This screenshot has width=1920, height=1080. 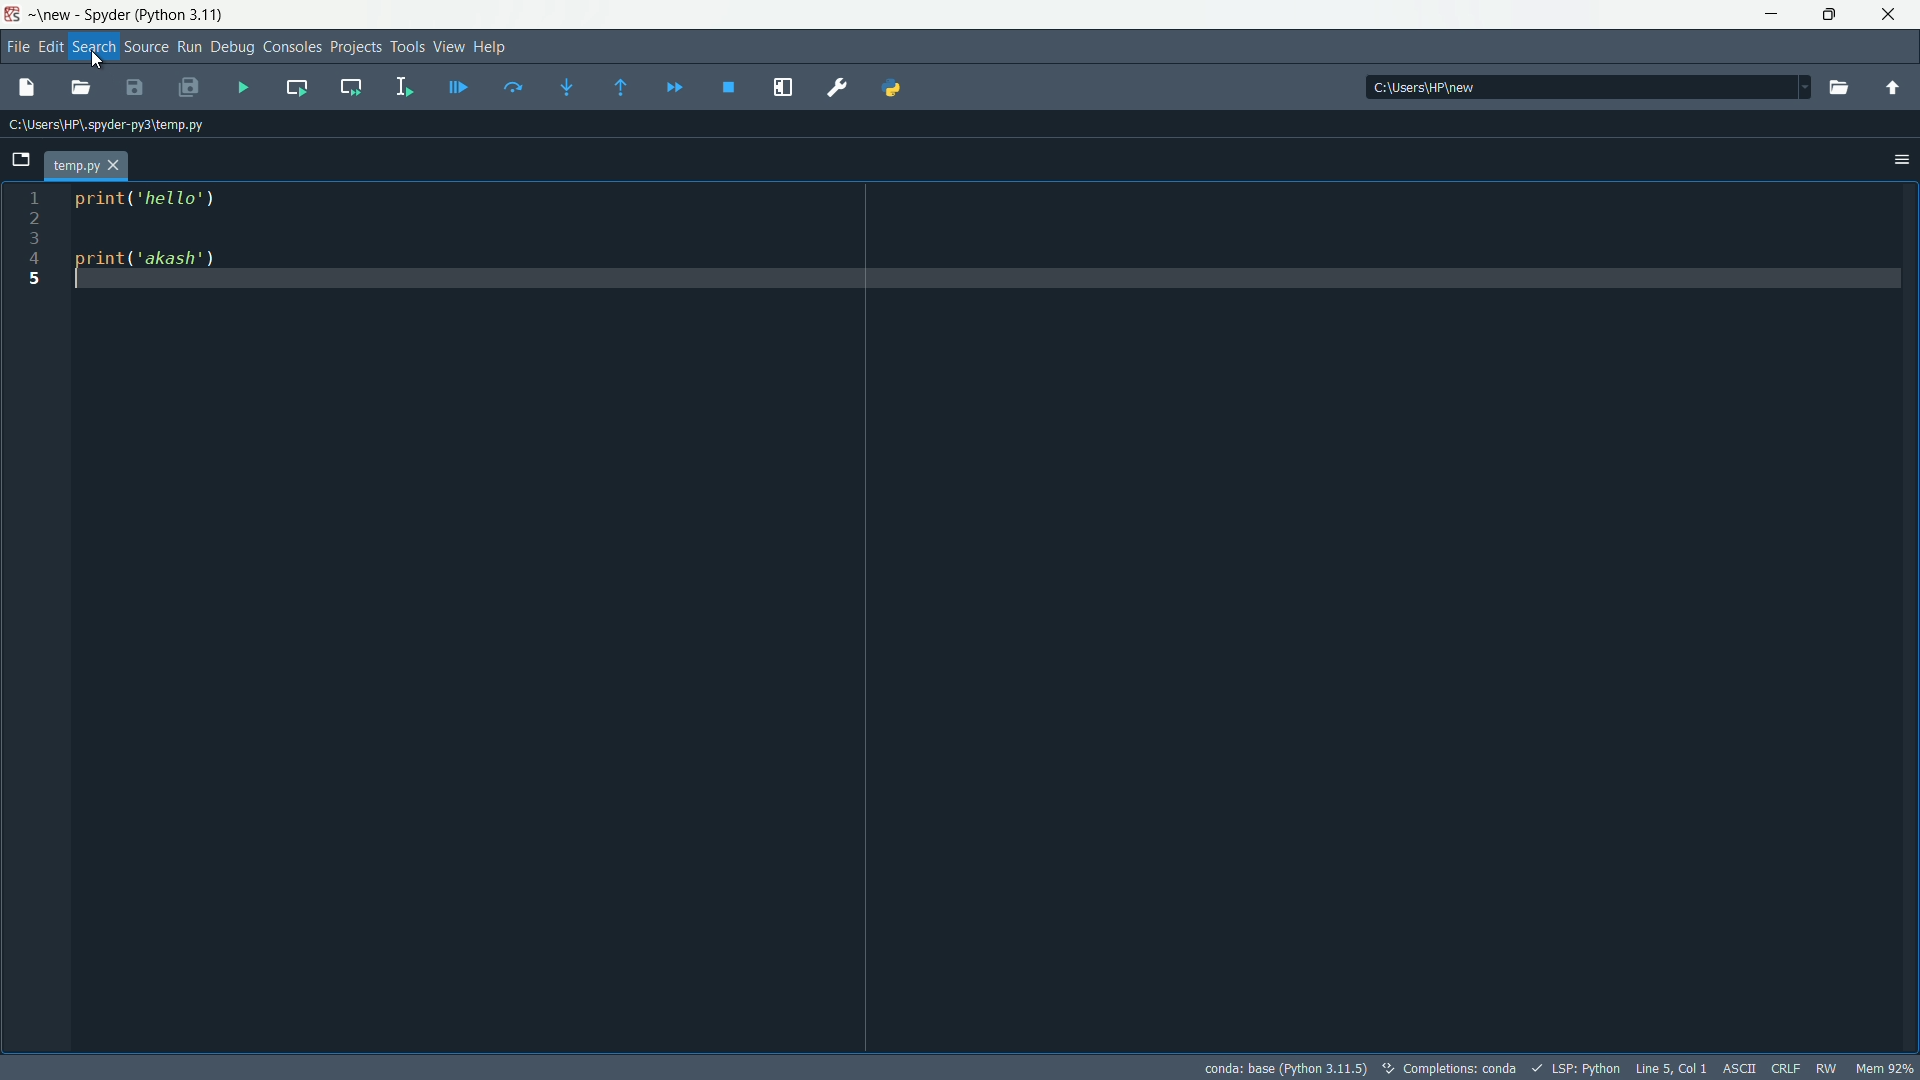 I want to click on run current cell, so click(x=294, y=87).